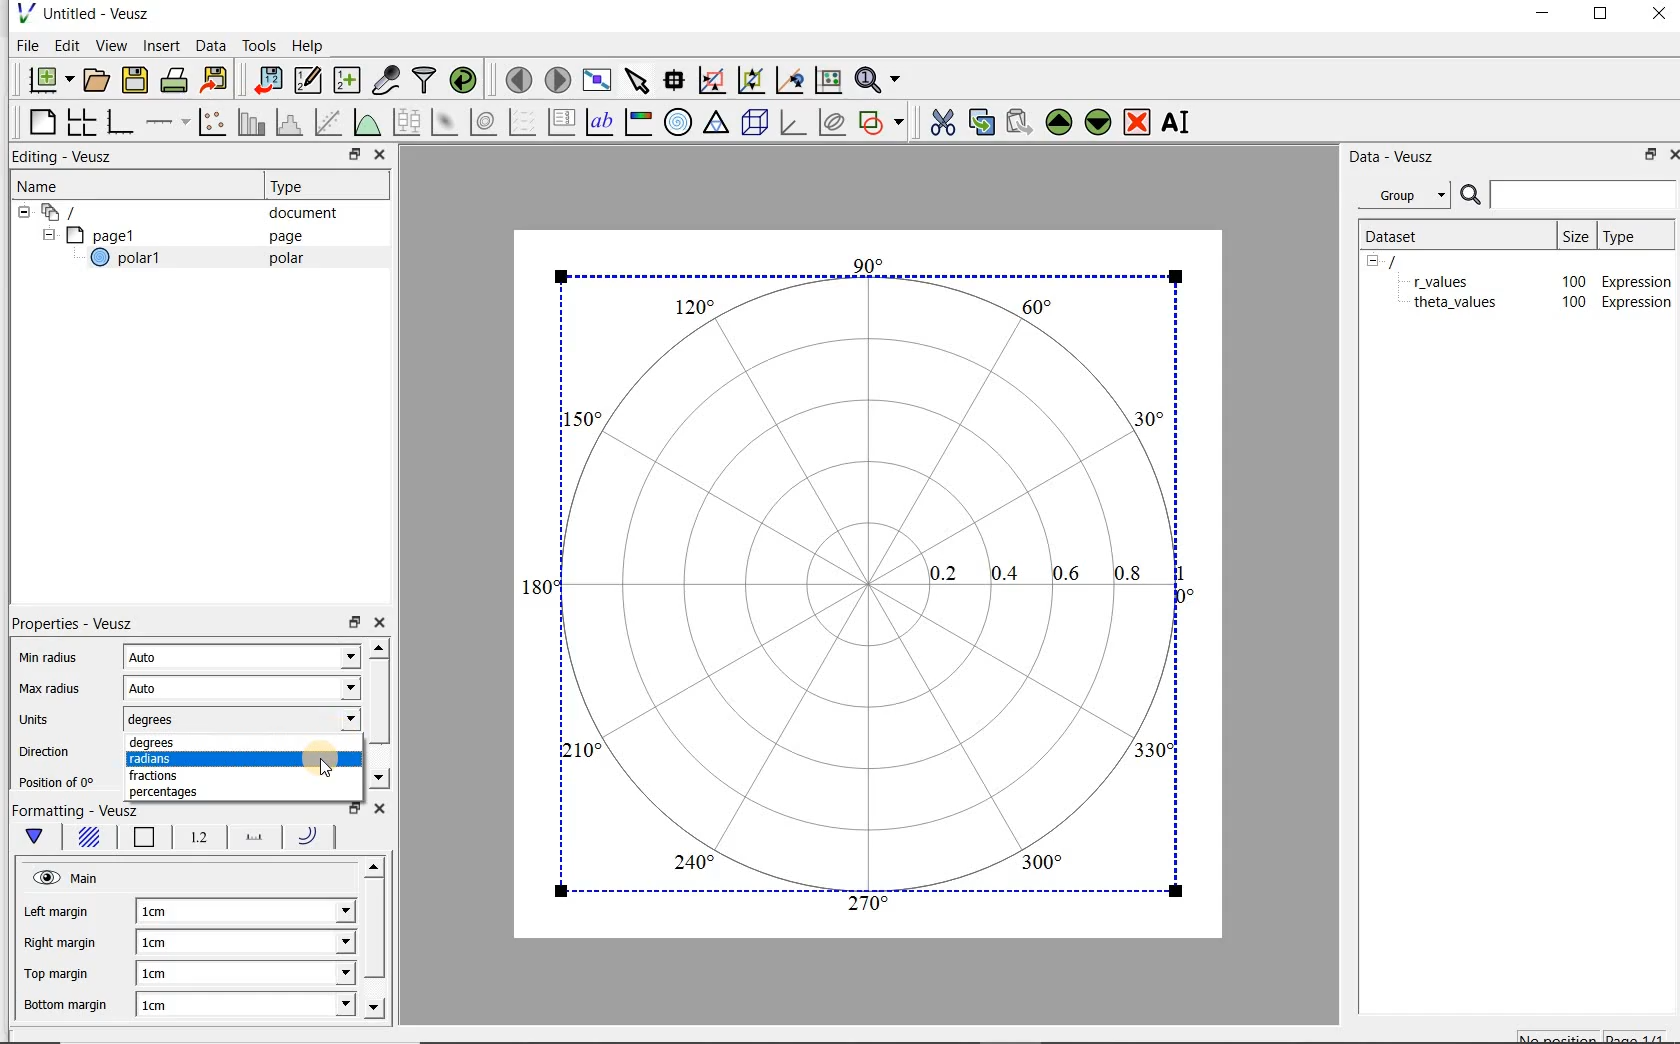  What do you see at coordinates (1569, 193) in the screenshot?
I see `Search bar` at bounding box center [1569, 193].